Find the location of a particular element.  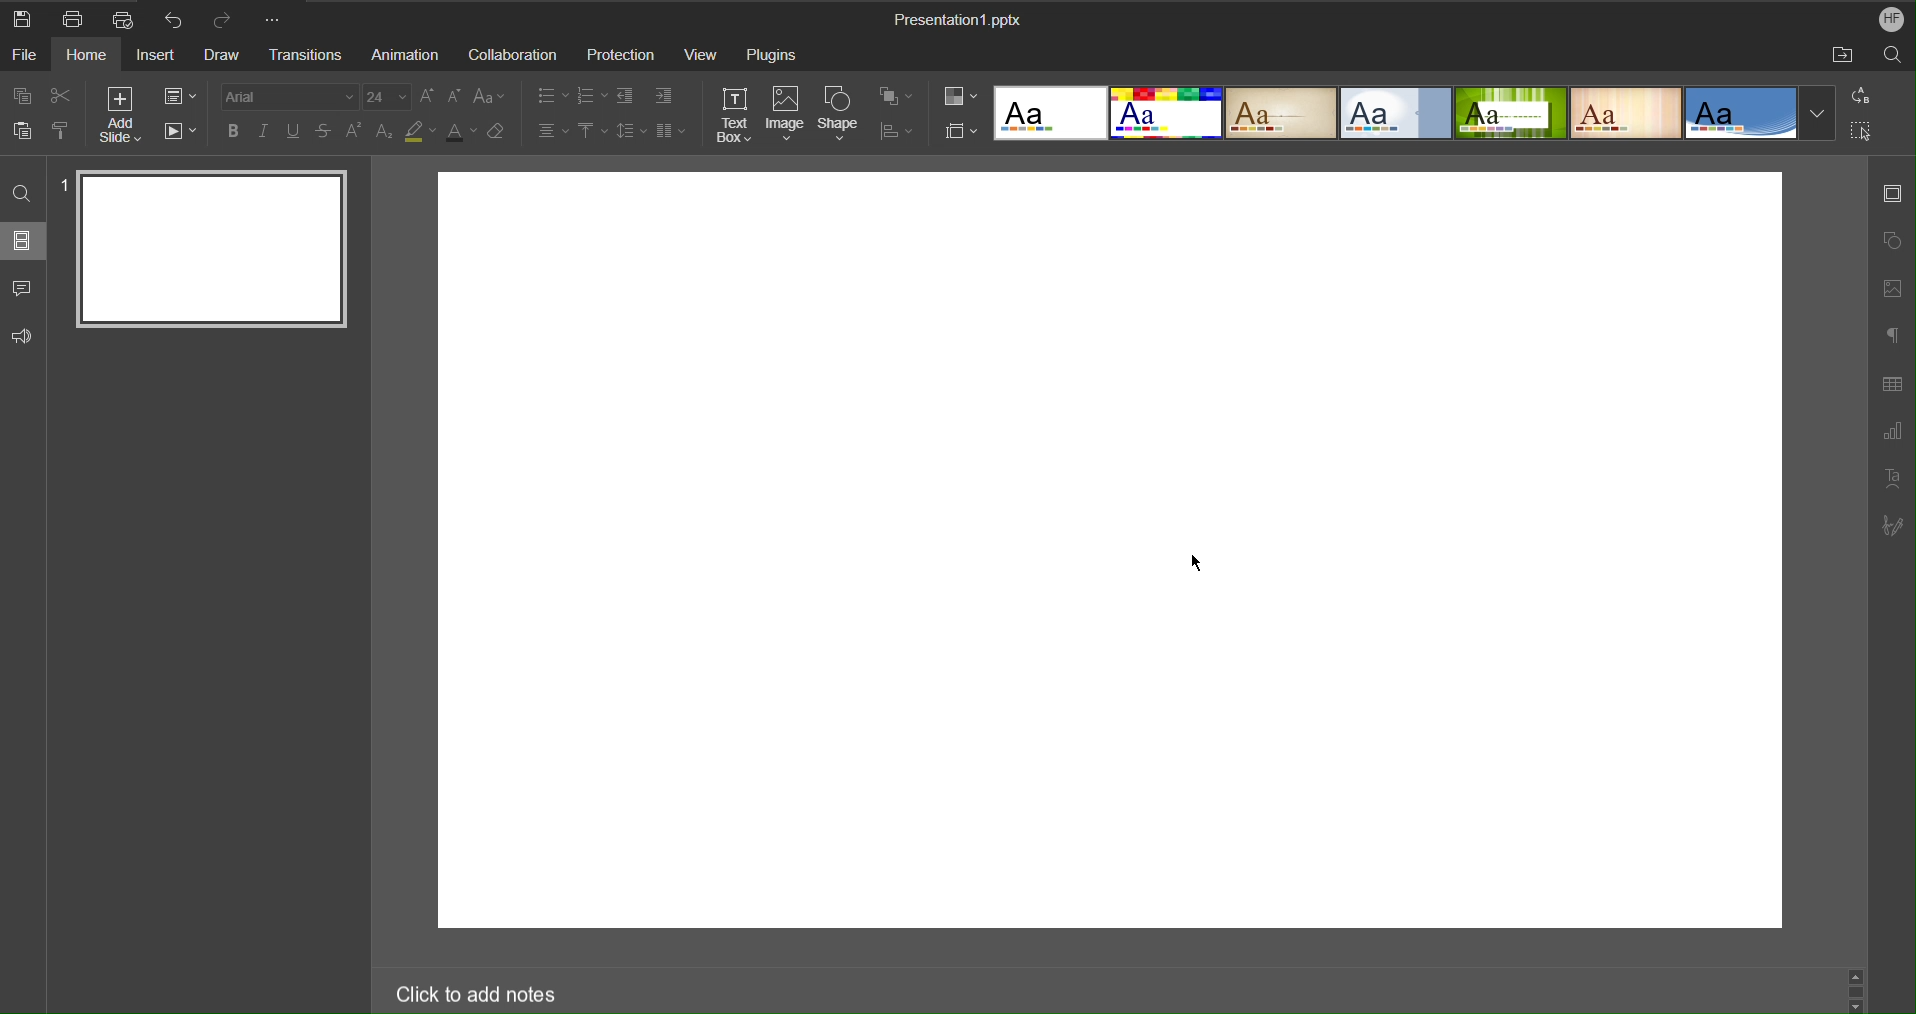

Print is located at coordinates (72, 18).